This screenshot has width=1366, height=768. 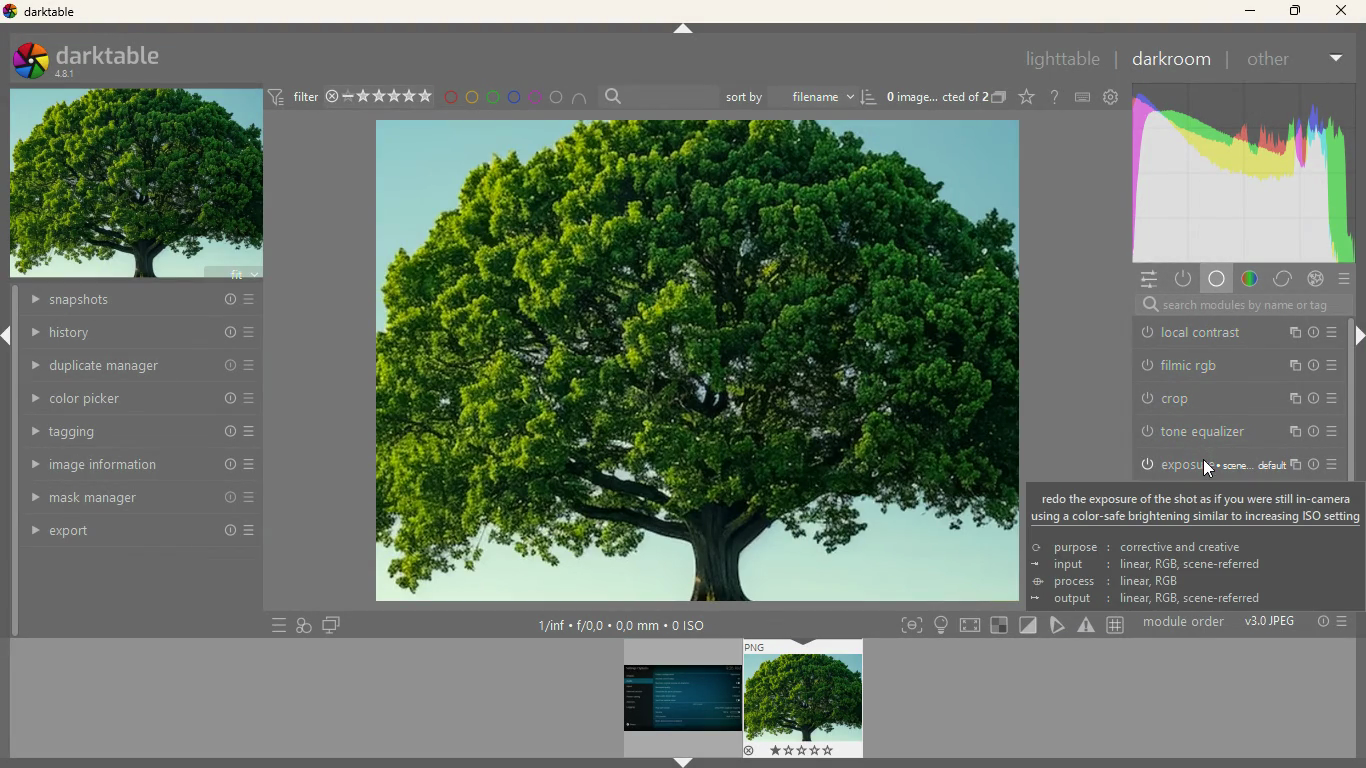 I want to click on tagging, so click(x=144, y=433).